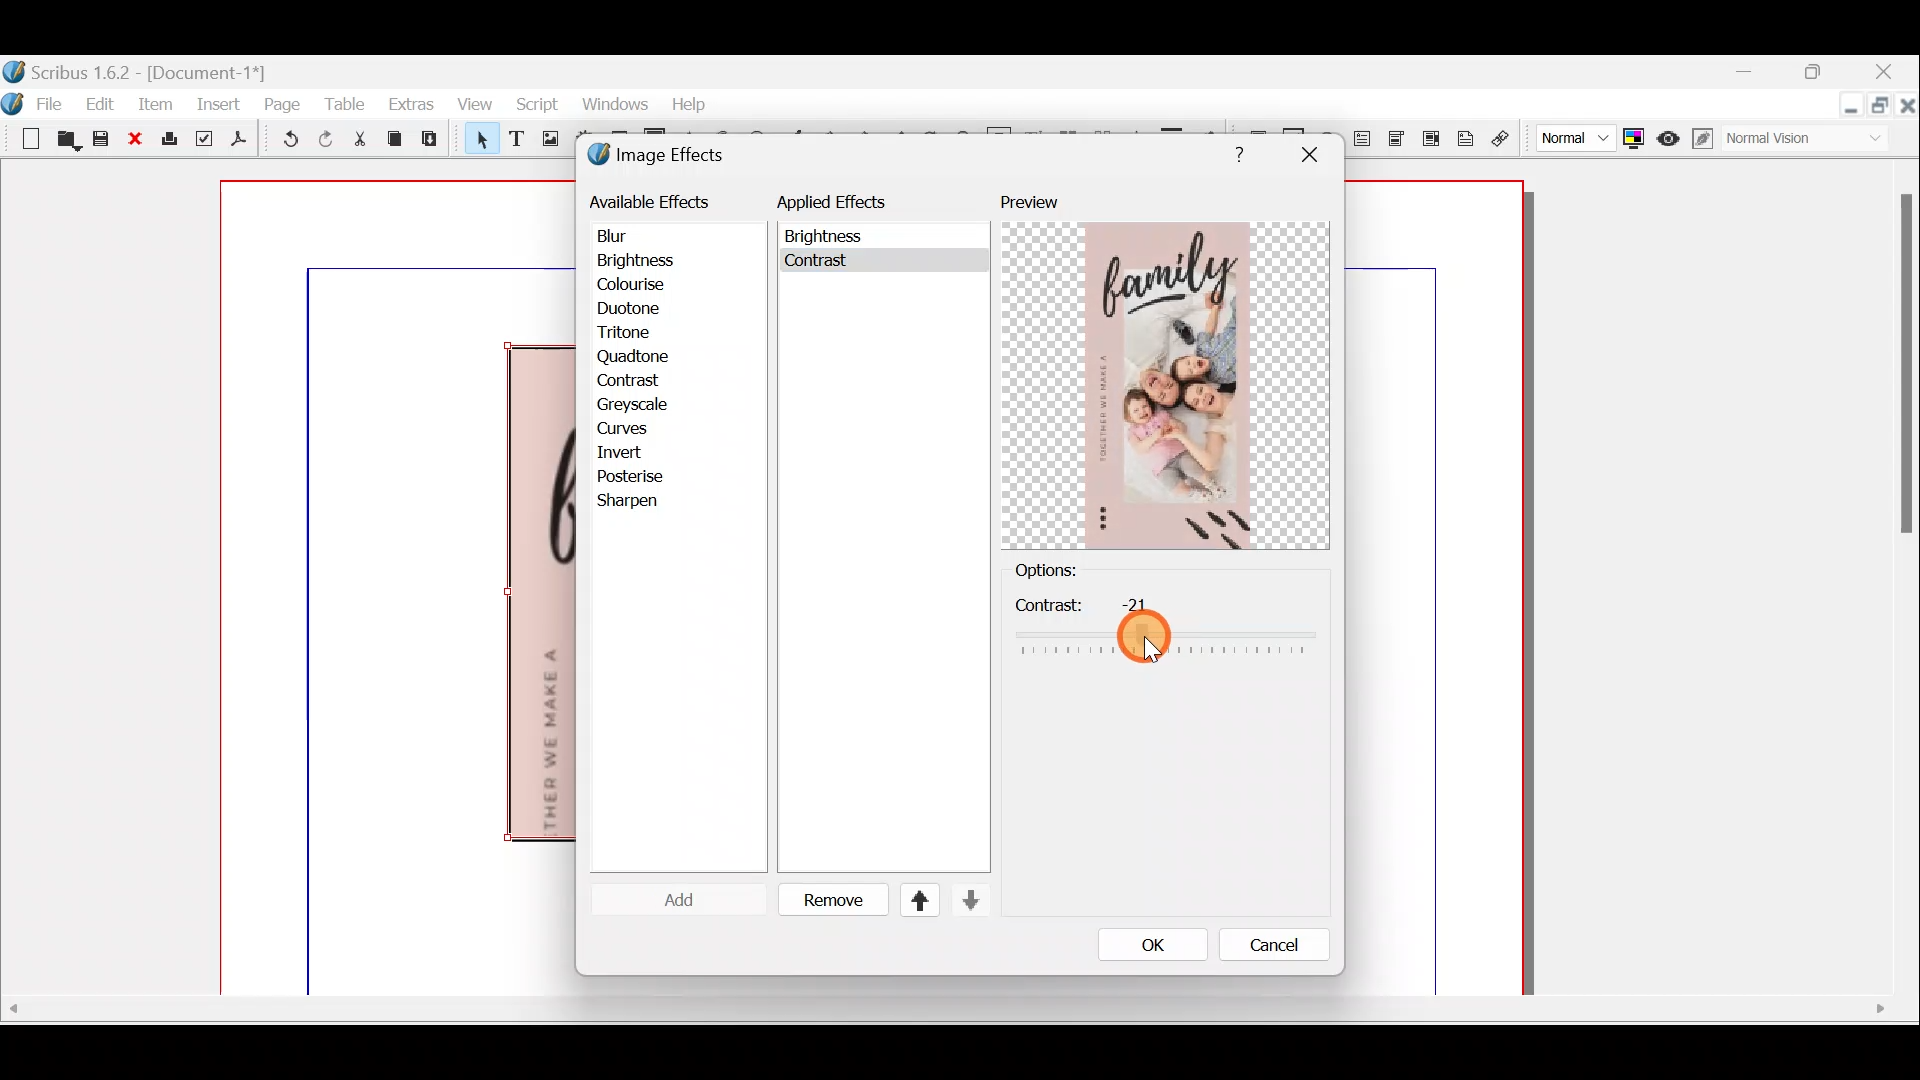 The image size is (1920, 1080). Describe the element at coordinates (283, 103) in the screenshot. I see `Page` at that location.